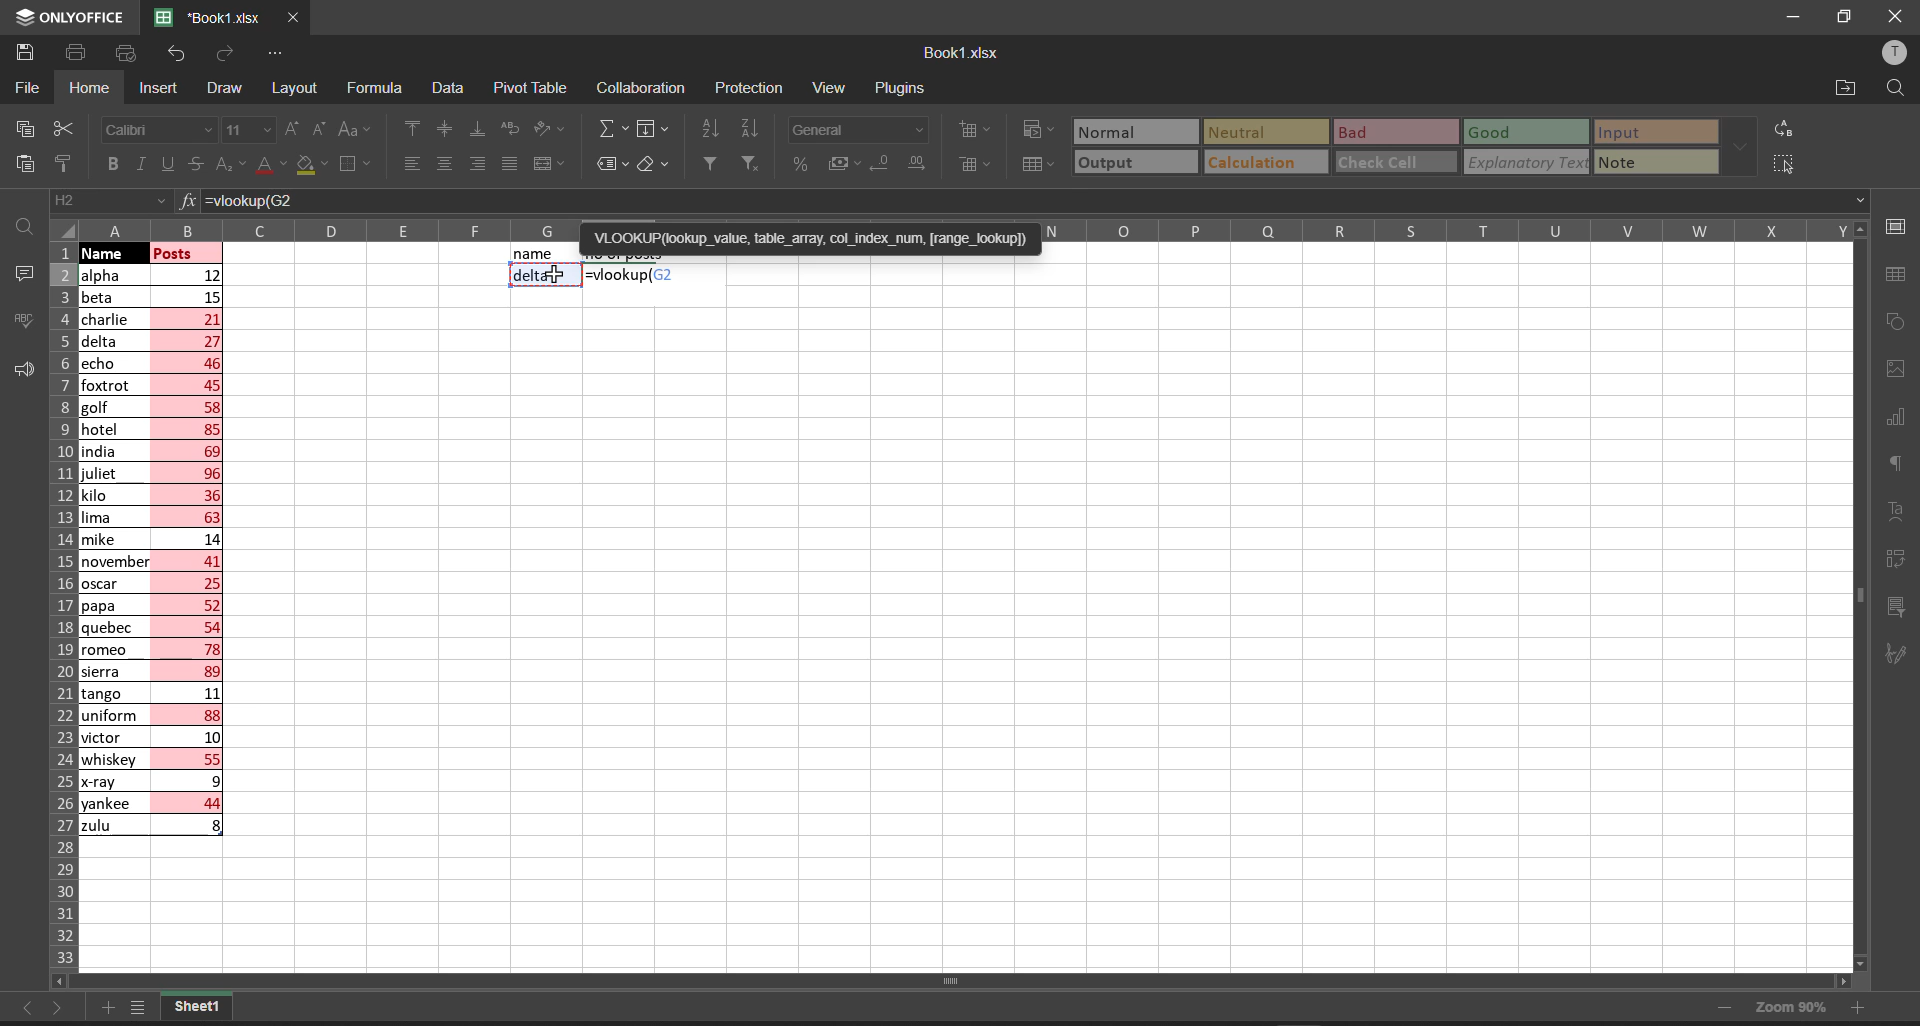 This screenshot has width=1920, height=1026. What do you see at coordinates (1903, 418) in the screenshot?
I see `chart settings` at bounding box center [1903, 418].